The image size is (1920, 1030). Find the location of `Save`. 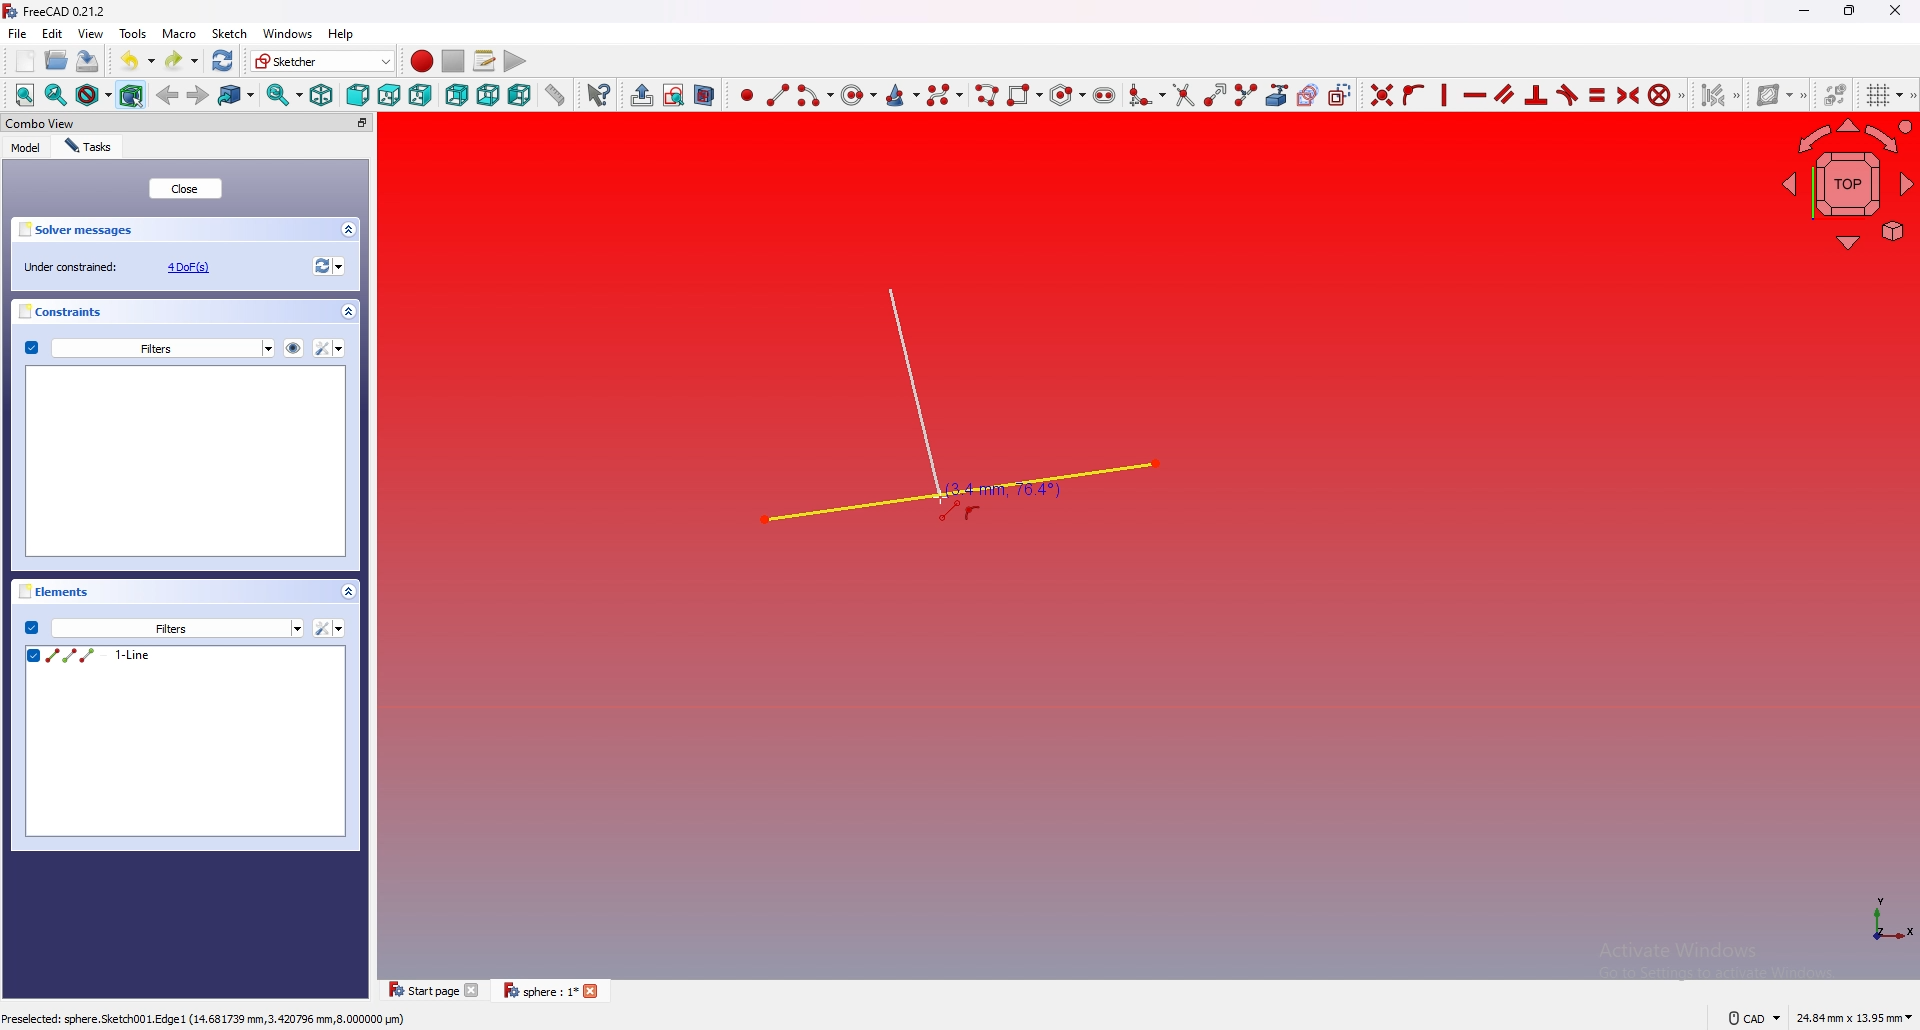

Save is located at coordinates (87, 61).